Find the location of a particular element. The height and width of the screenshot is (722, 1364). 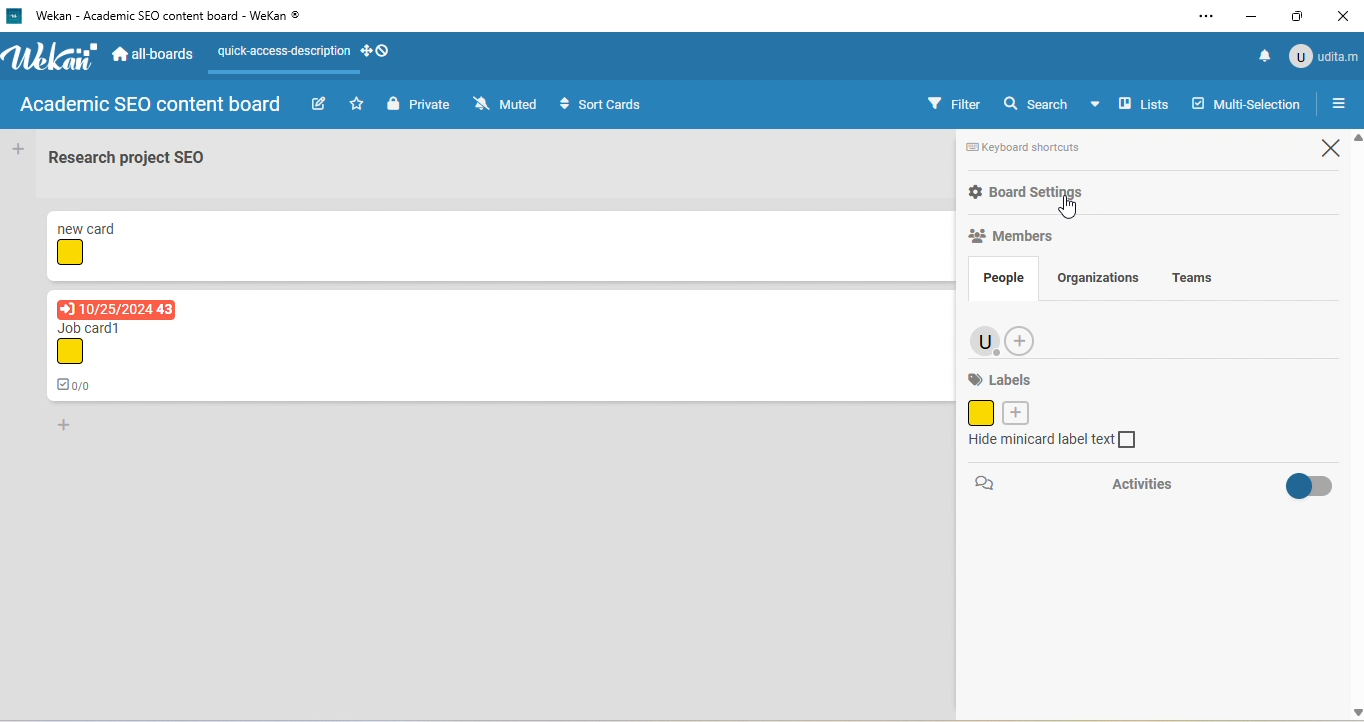

label is located at coordinates (1010, 398).